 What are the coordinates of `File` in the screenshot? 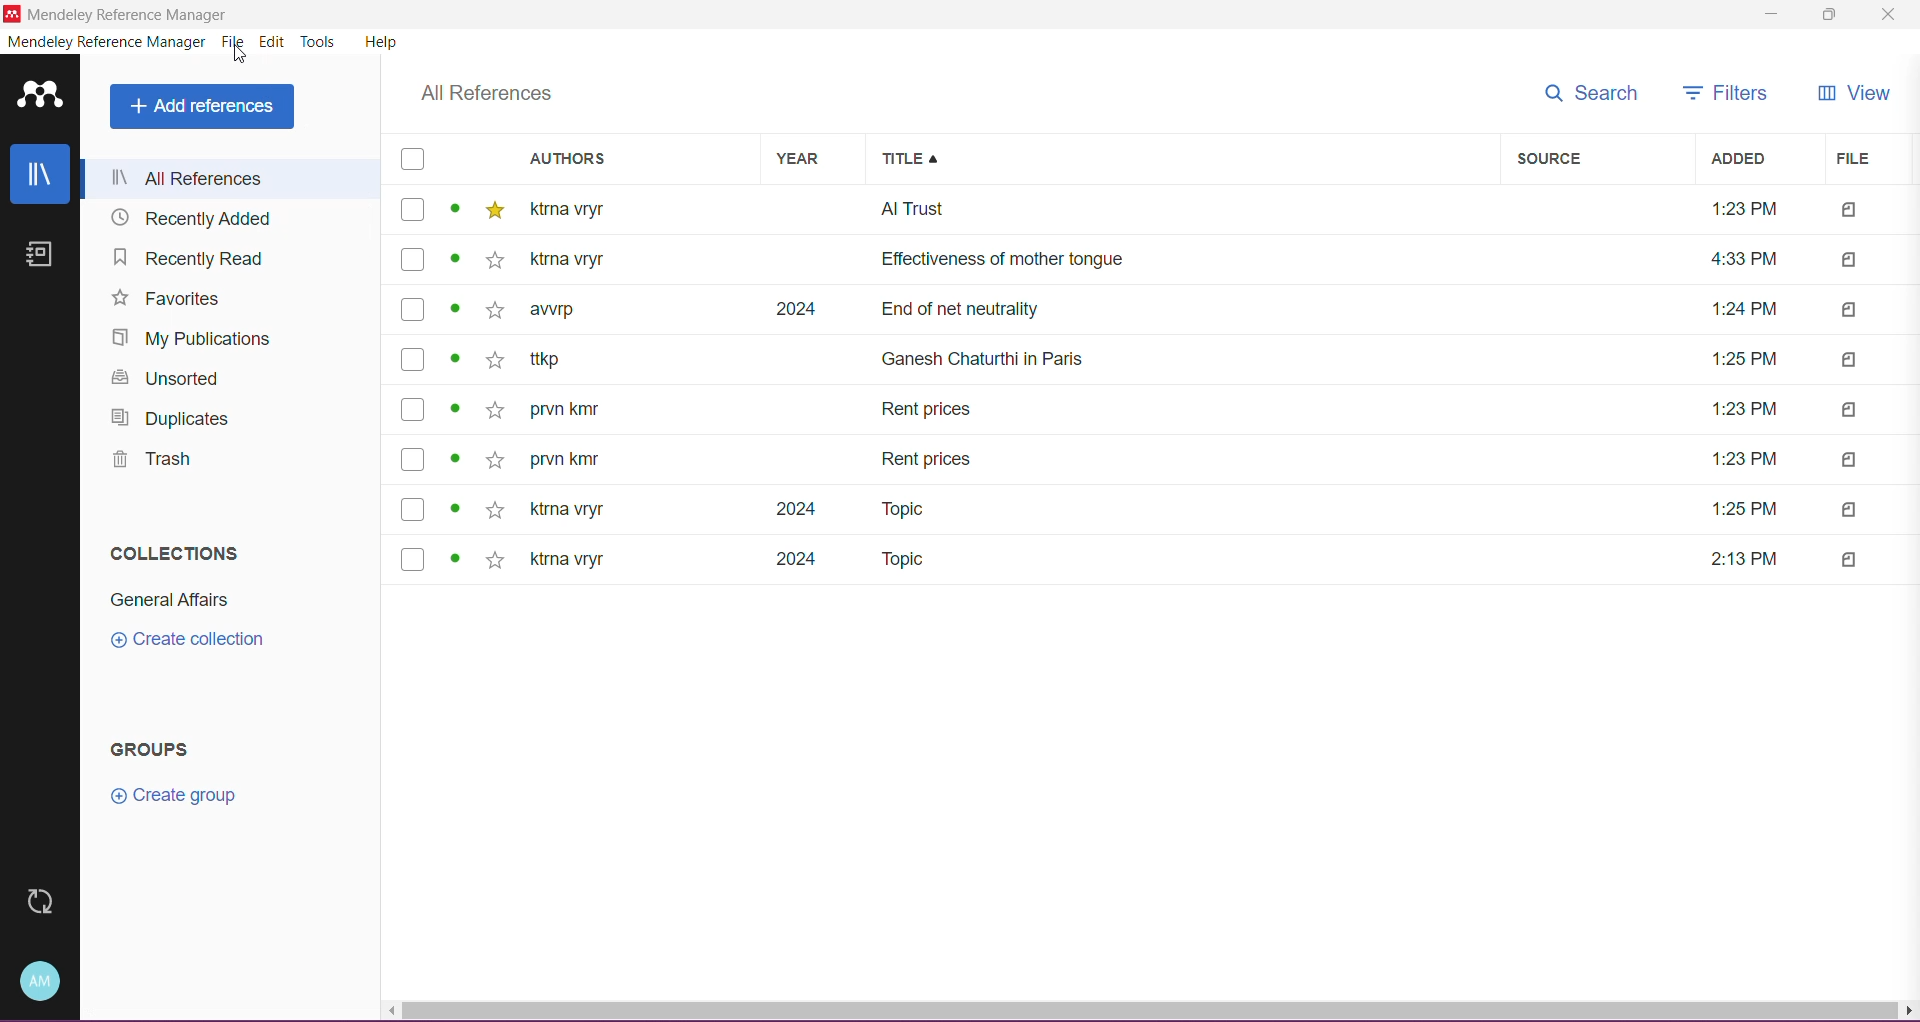 It's located at (1863, 160).